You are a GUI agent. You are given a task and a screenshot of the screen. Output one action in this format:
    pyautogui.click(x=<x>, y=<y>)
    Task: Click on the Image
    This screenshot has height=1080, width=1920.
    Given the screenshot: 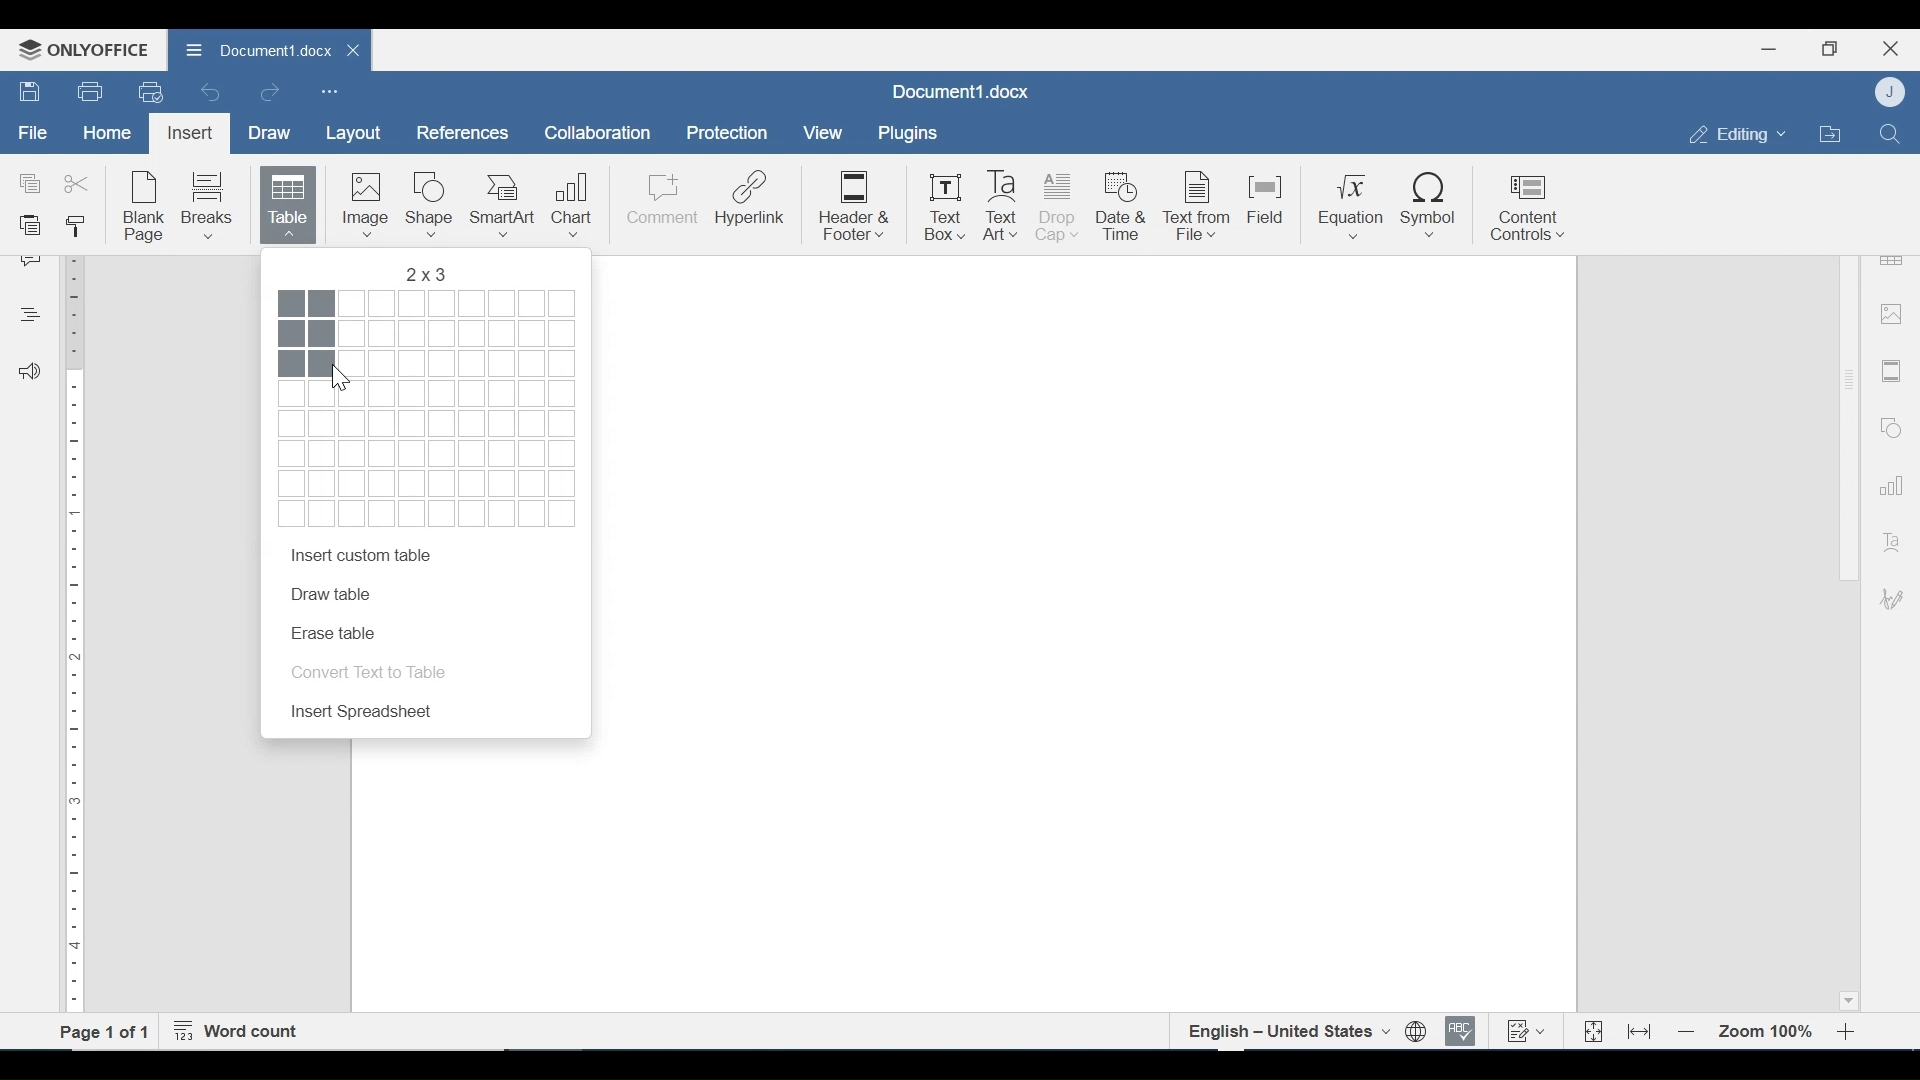 What is the action you would take?
    pyautogui.click(x=364, y=207)
    